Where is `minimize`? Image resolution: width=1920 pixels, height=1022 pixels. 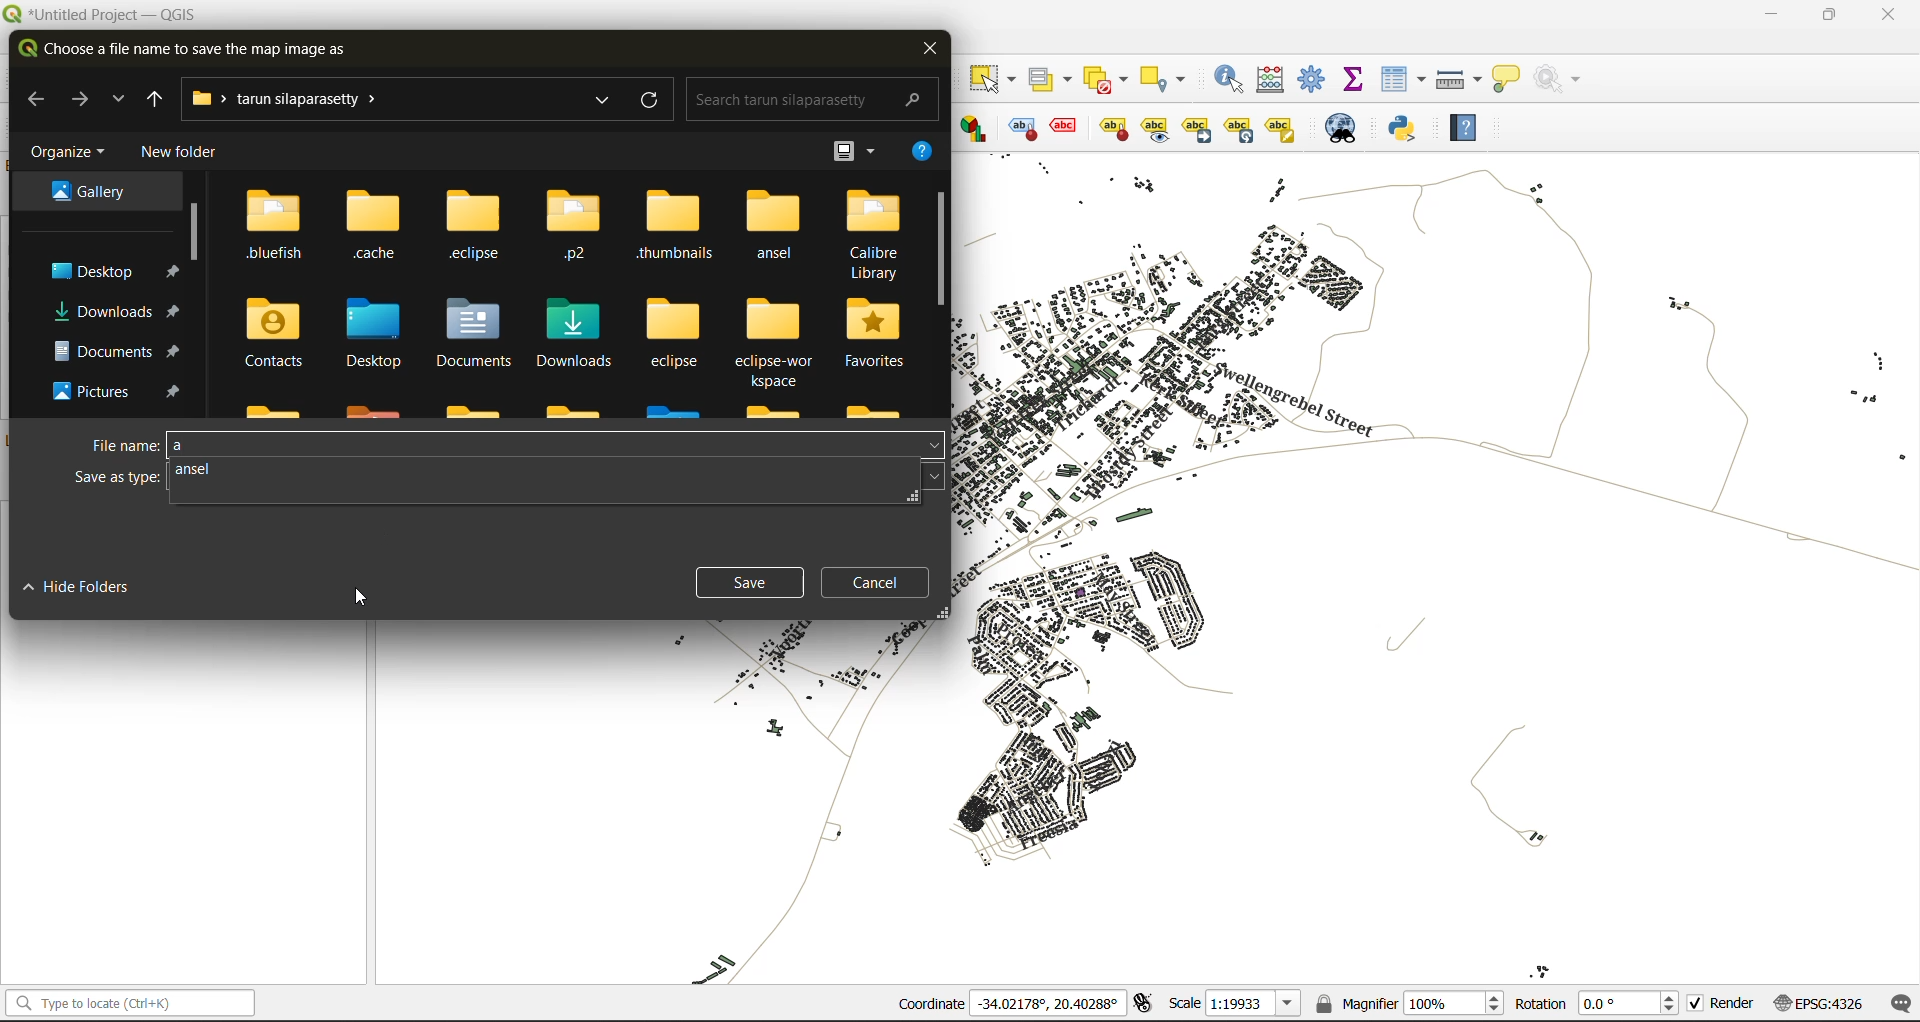
minimize is located at coordinates (1770, 15).